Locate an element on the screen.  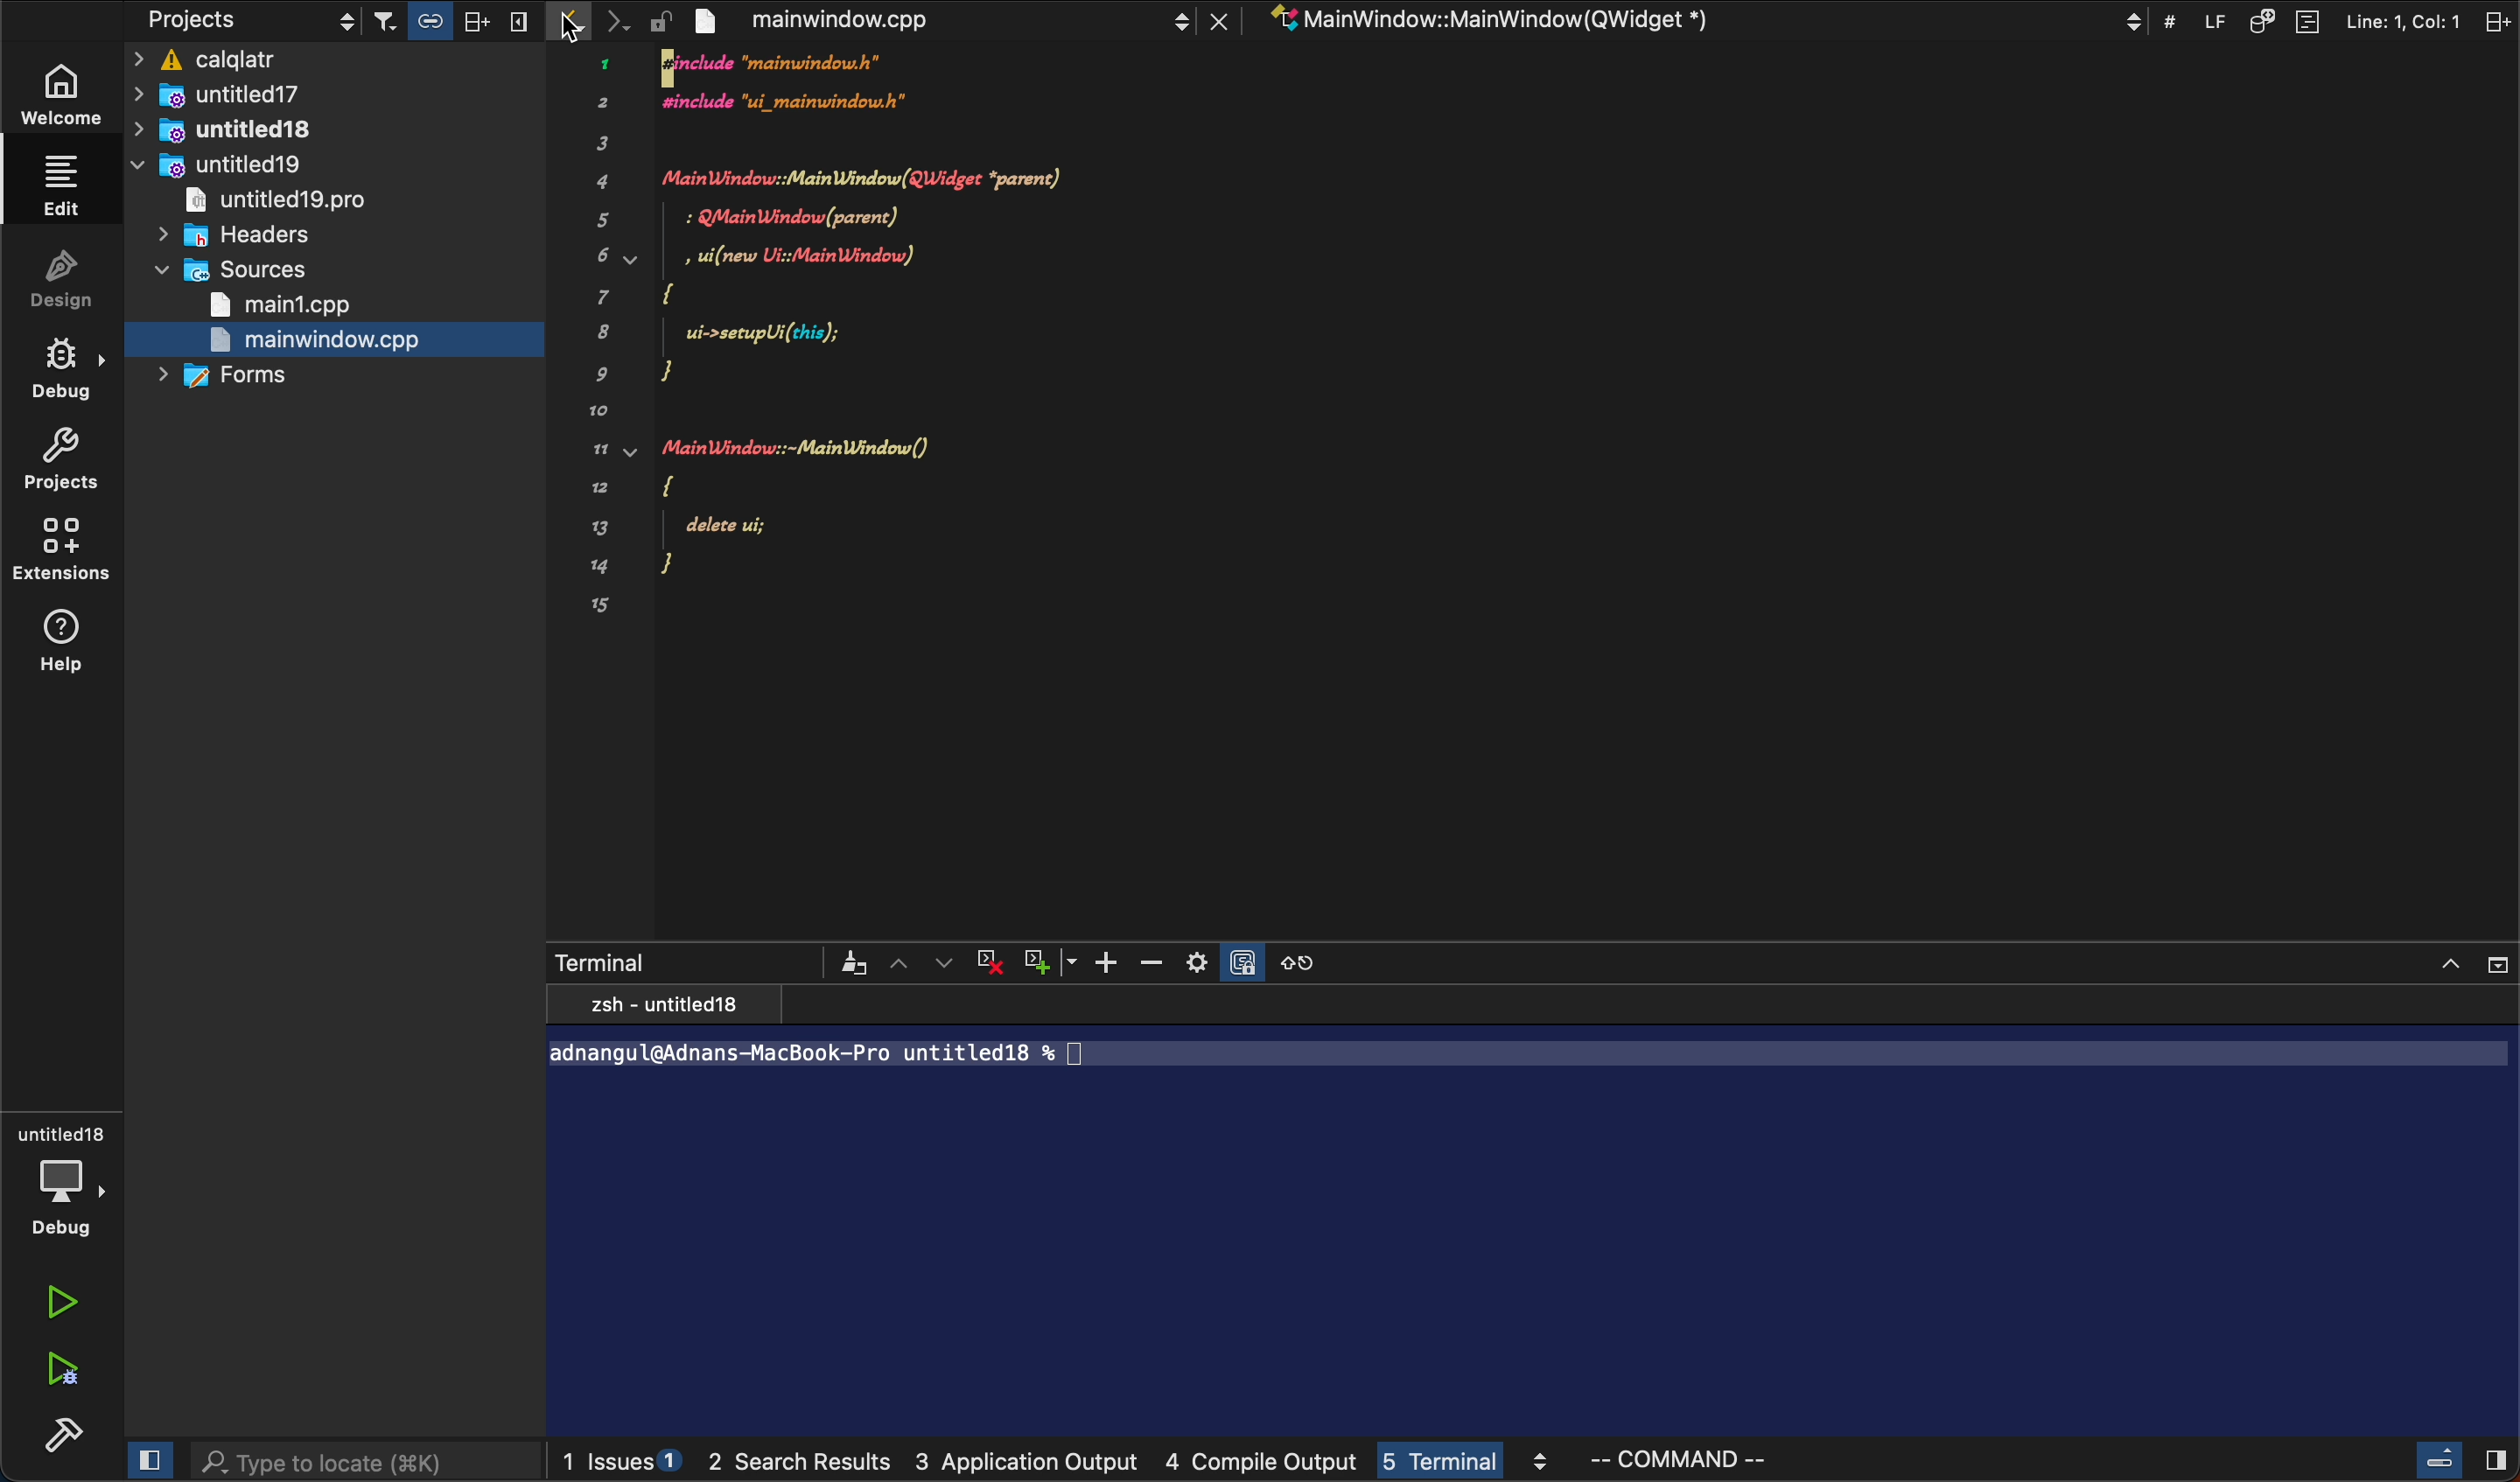
run is located at coordinates (67, 1301).